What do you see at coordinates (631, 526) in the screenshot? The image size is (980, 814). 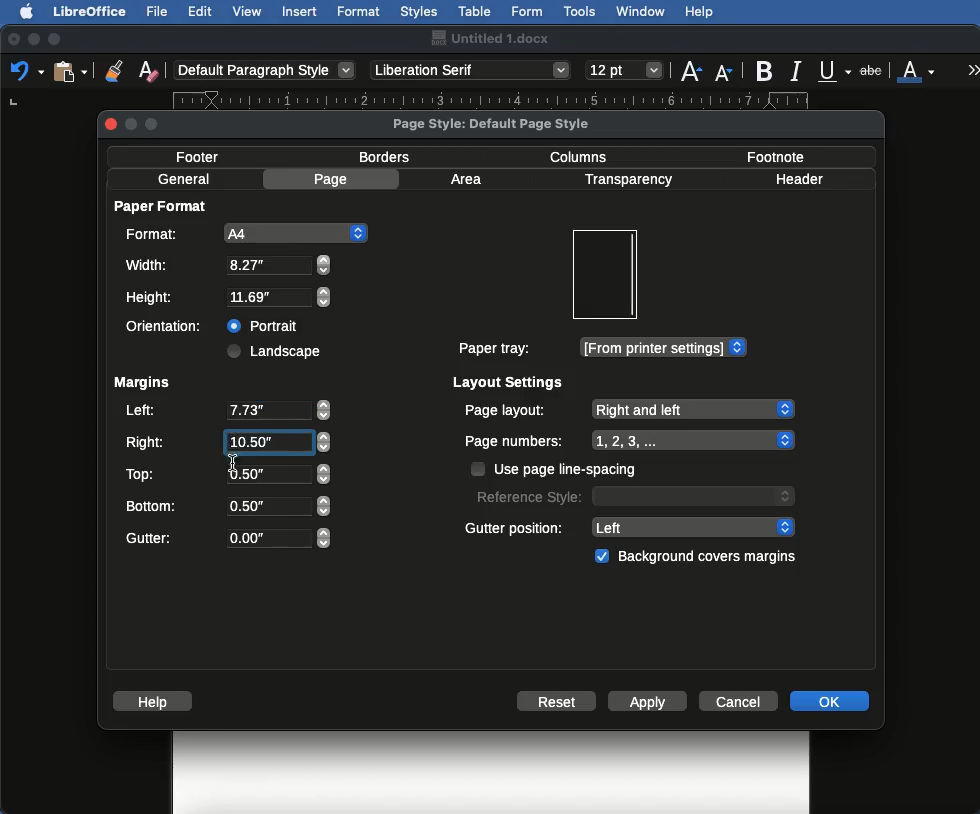 I see `Gutter position` at bounding box center [631, 526].